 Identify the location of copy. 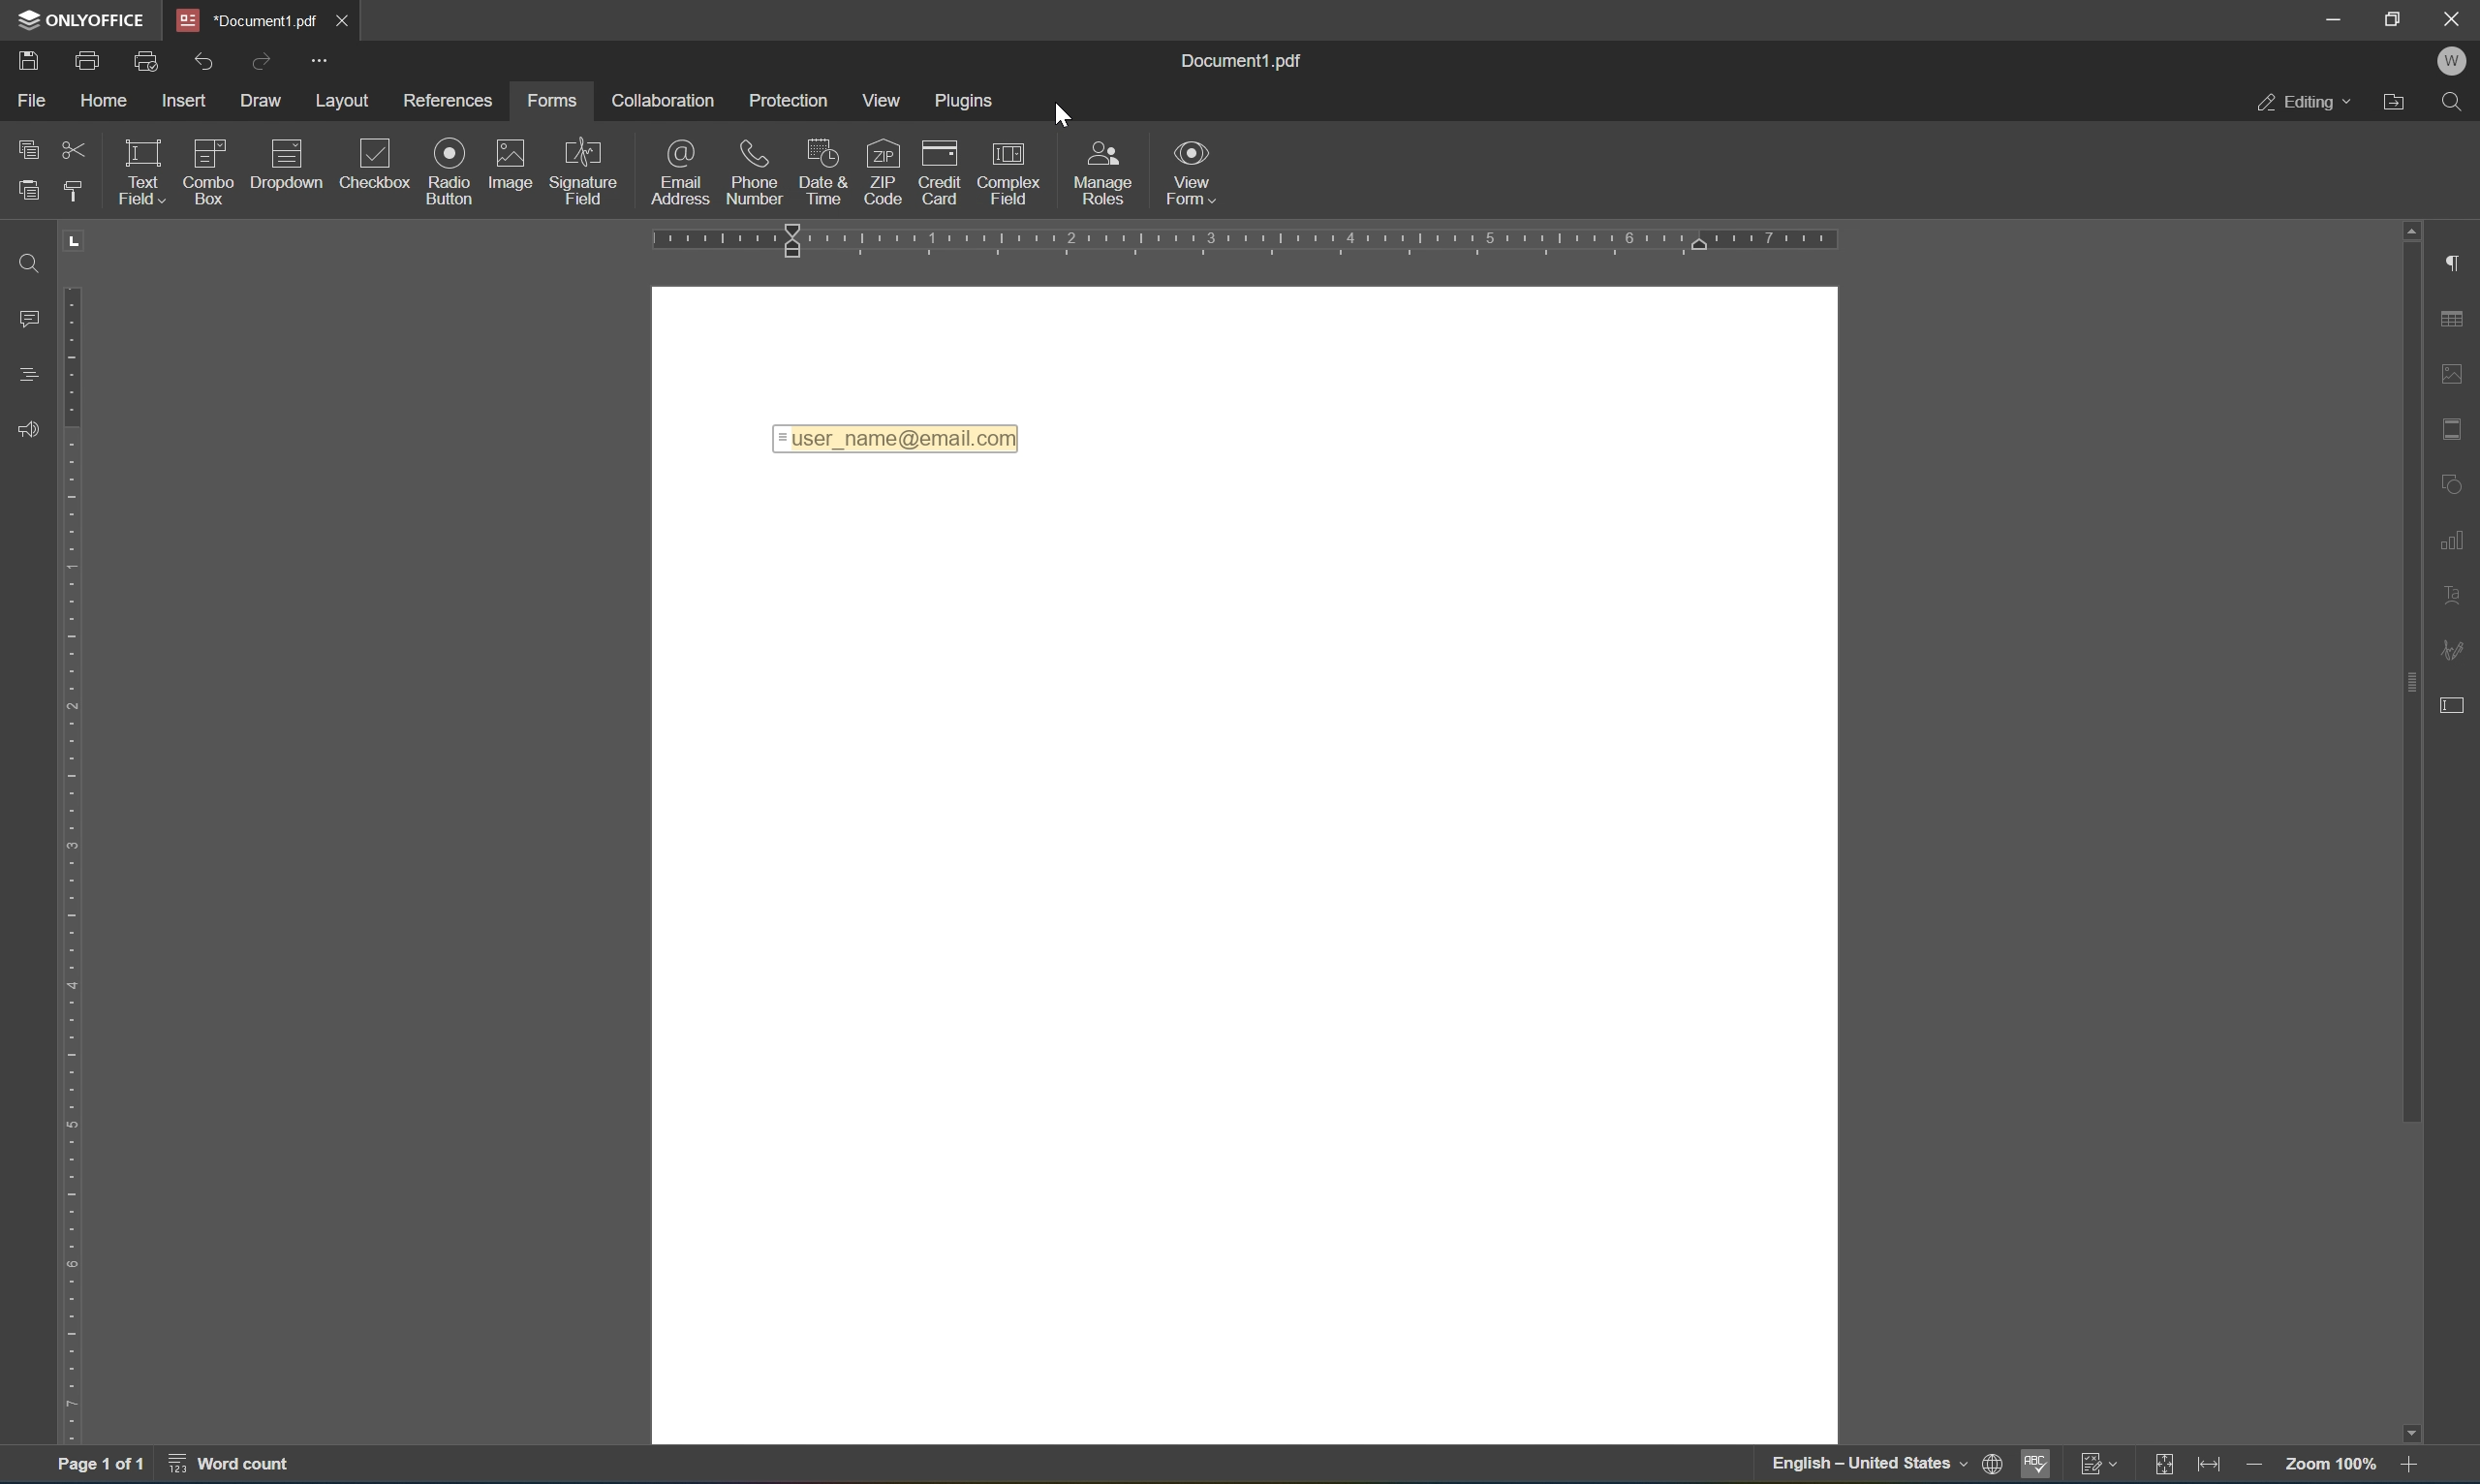
(25, 145).